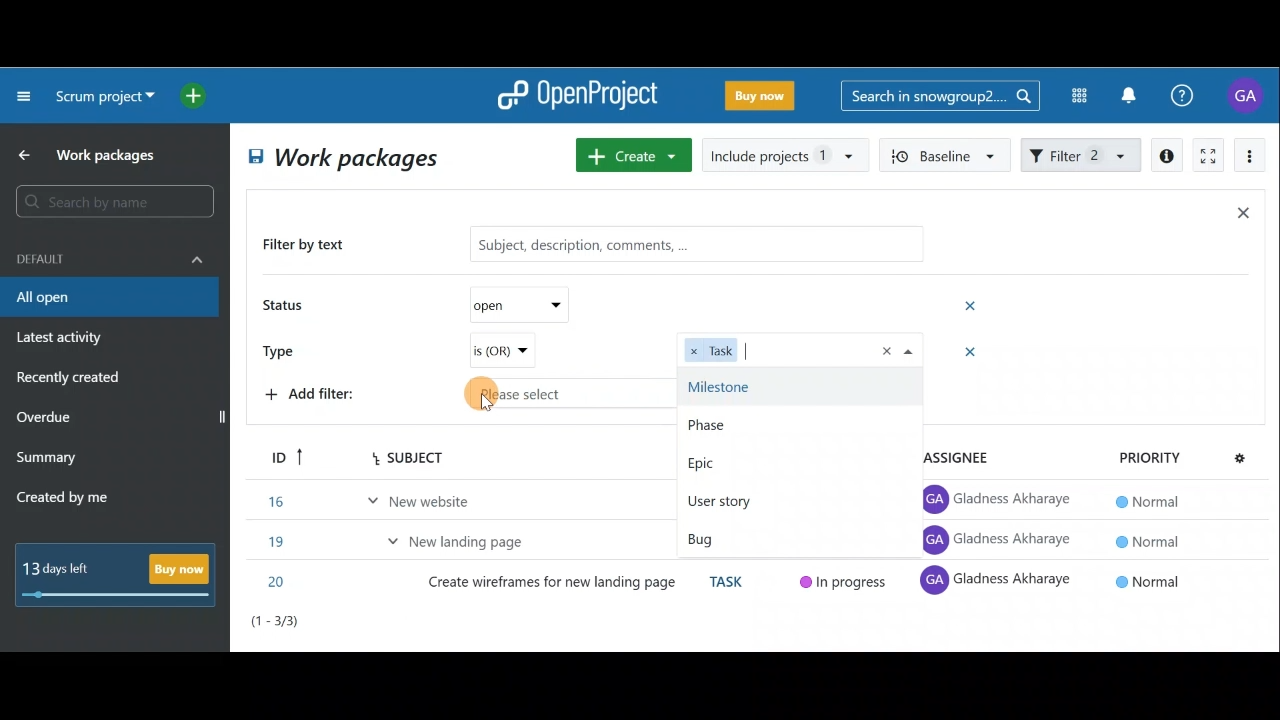  I want to click on Include projects, so click(784, 156).